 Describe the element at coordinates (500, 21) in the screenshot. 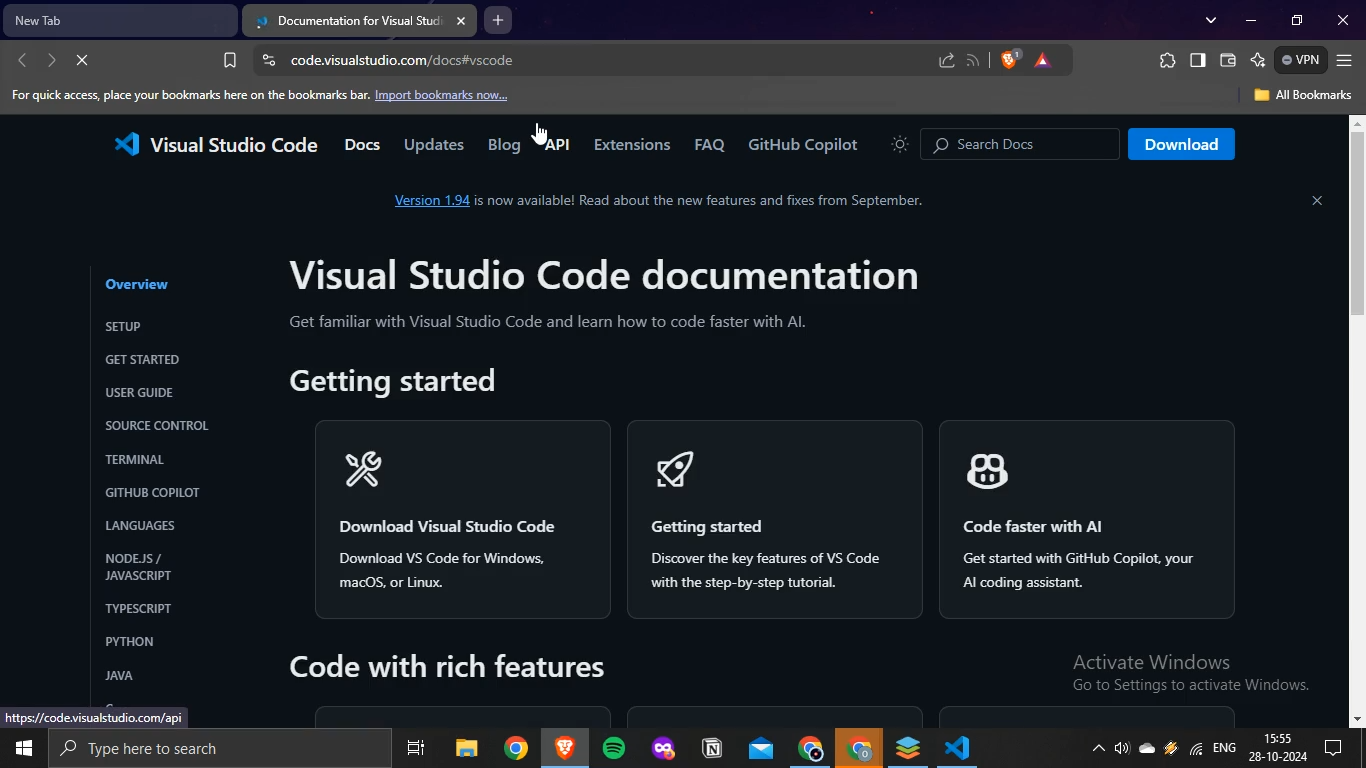

I see `new tab` at that location.